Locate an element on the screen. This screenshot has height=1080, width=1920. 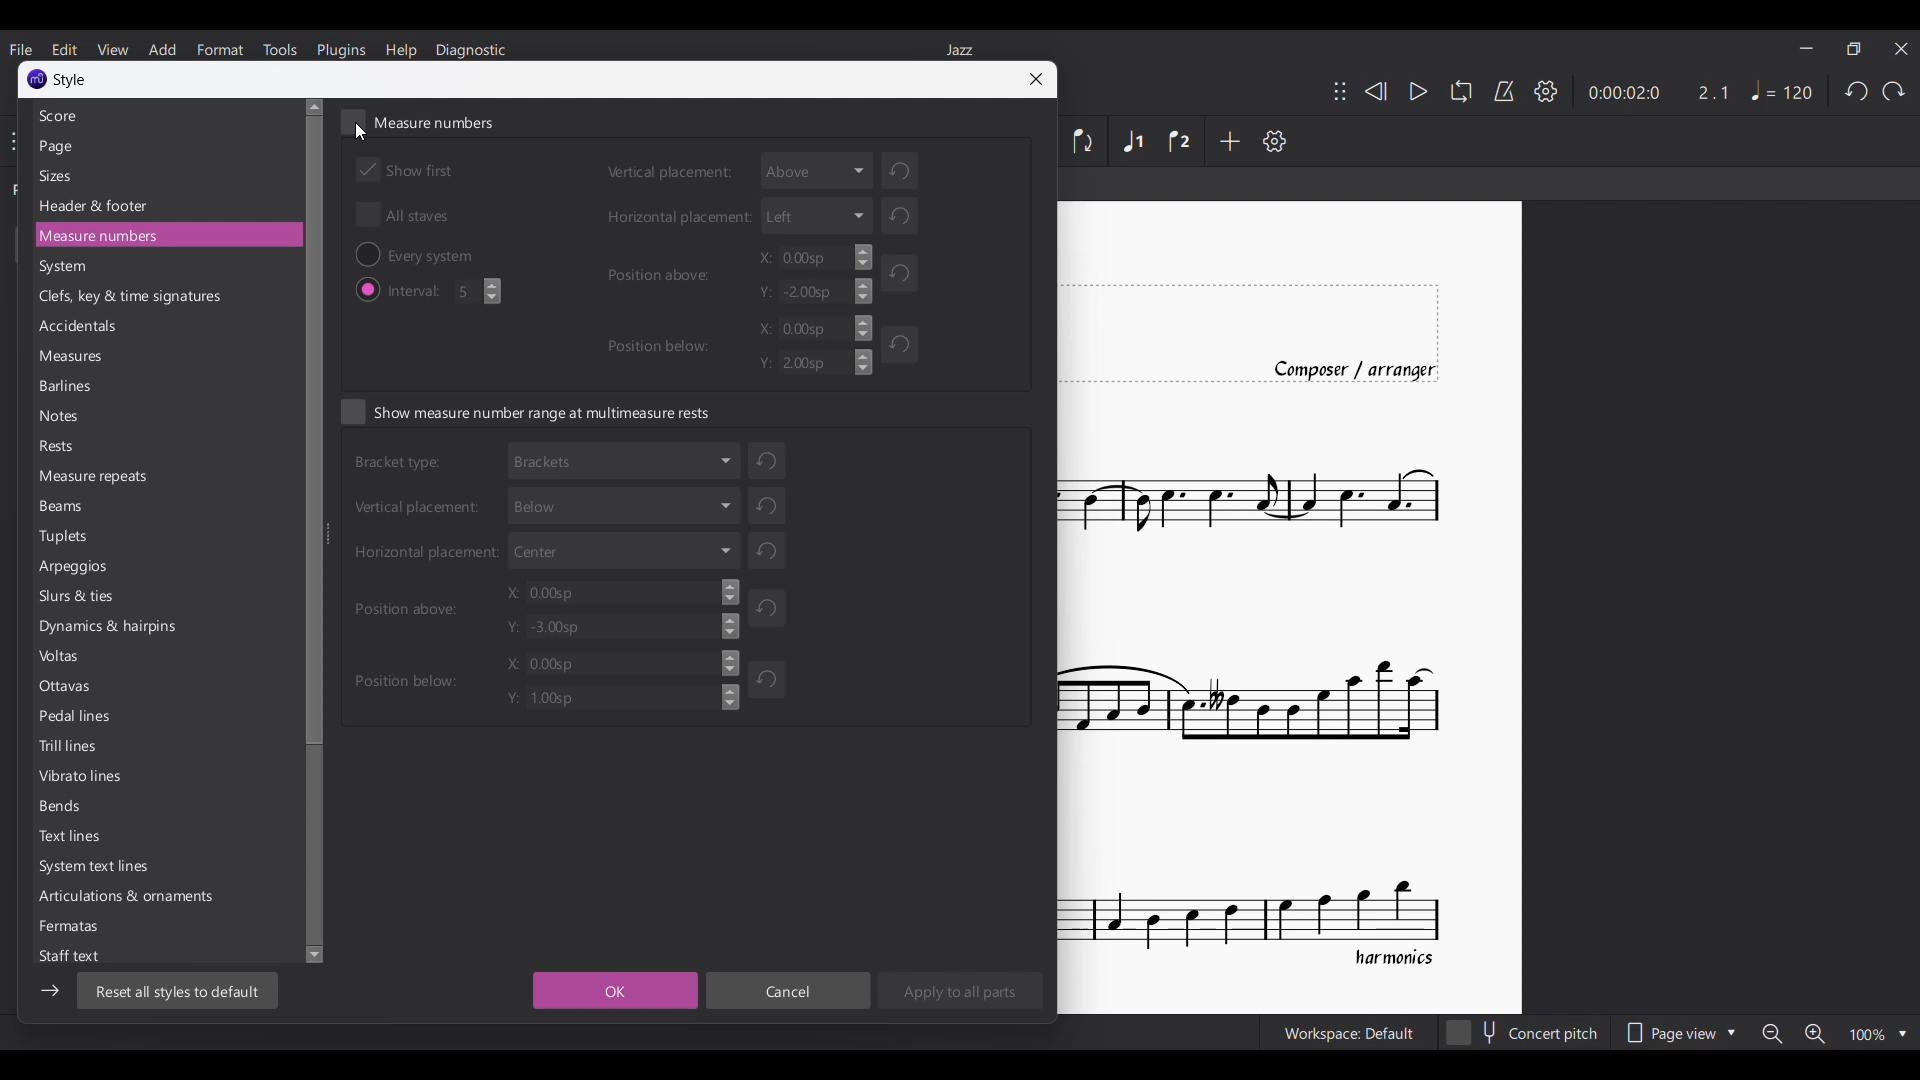
Software logo is located at coordinates (37, 79).